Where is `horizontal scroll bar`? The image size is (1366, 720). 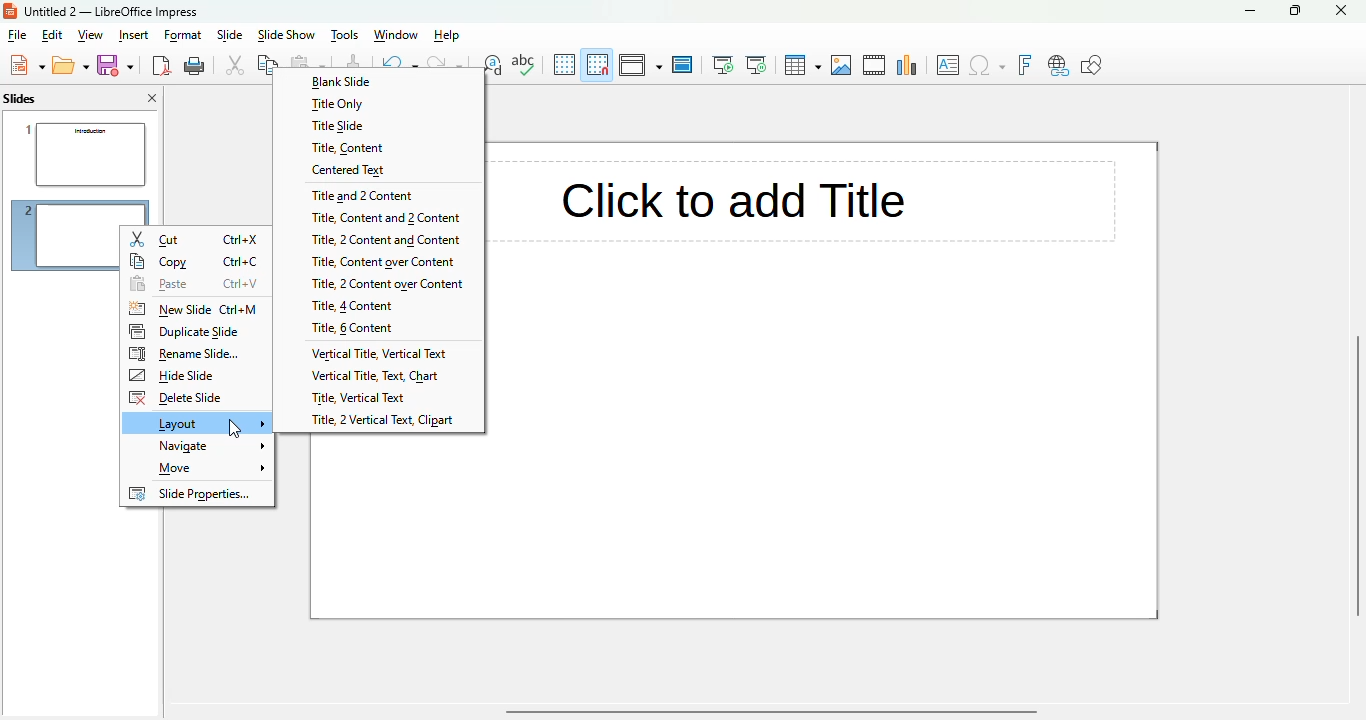 horizontal scroll bar is located at coordinates (771, 712).